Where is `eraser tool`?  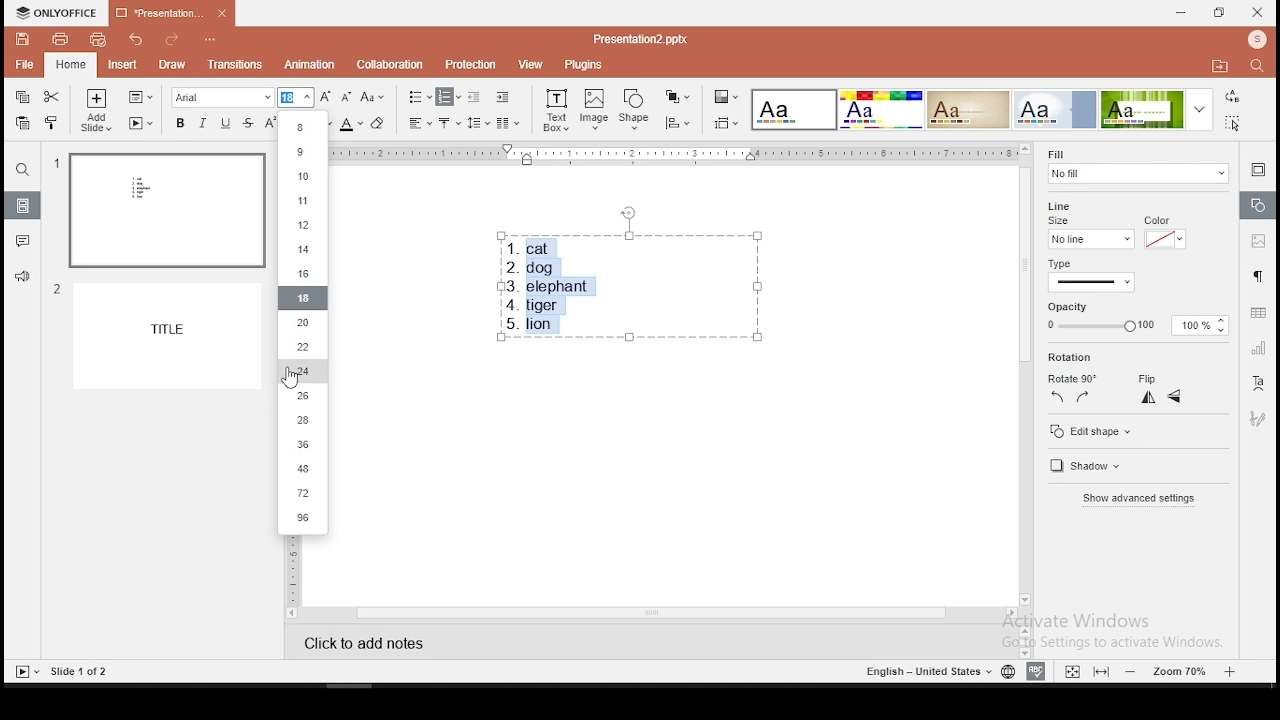
eraser tool is located at coordinates (378, 125).